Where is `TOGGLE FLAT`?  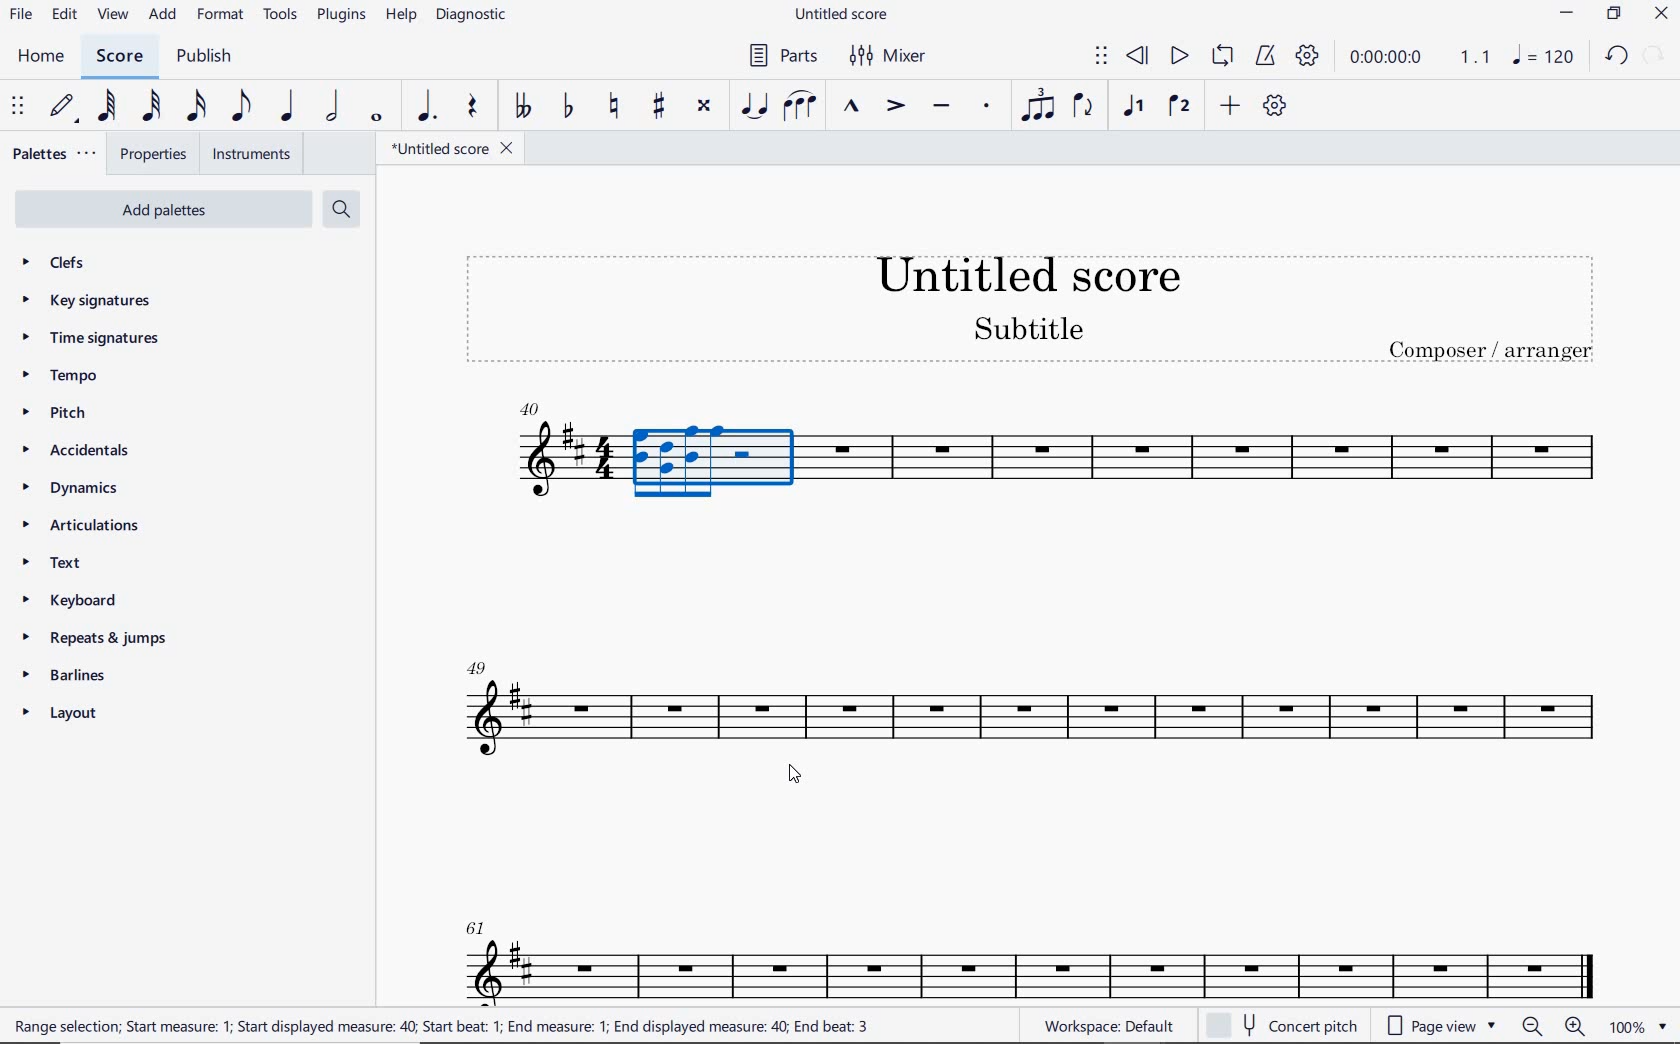
TOGGLE FLAT is located at coordinates (569, 108).